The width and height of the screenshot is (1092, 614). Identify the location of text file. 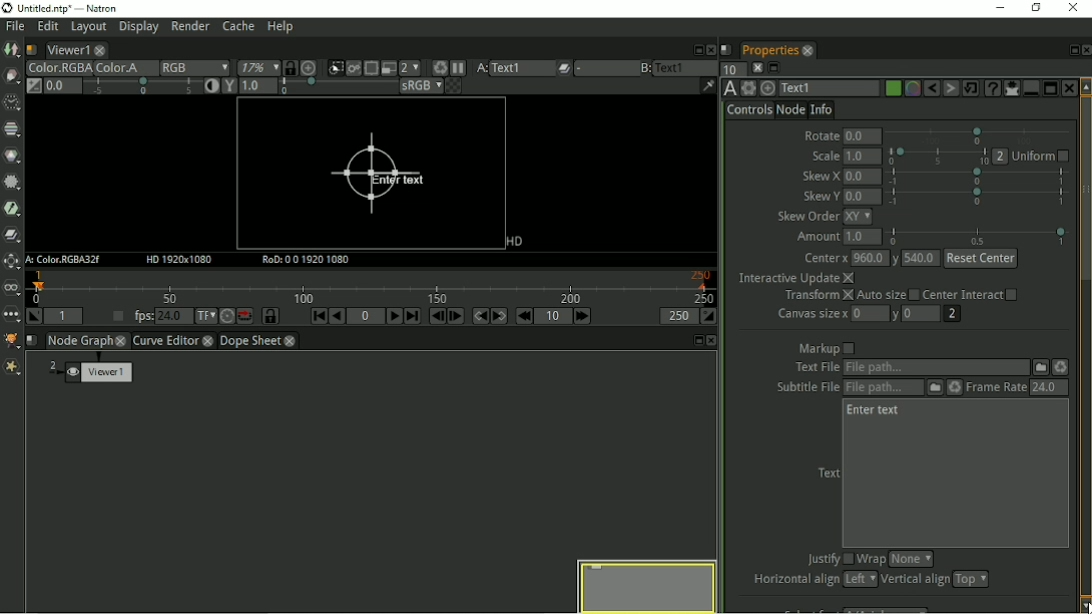
(814, 366).